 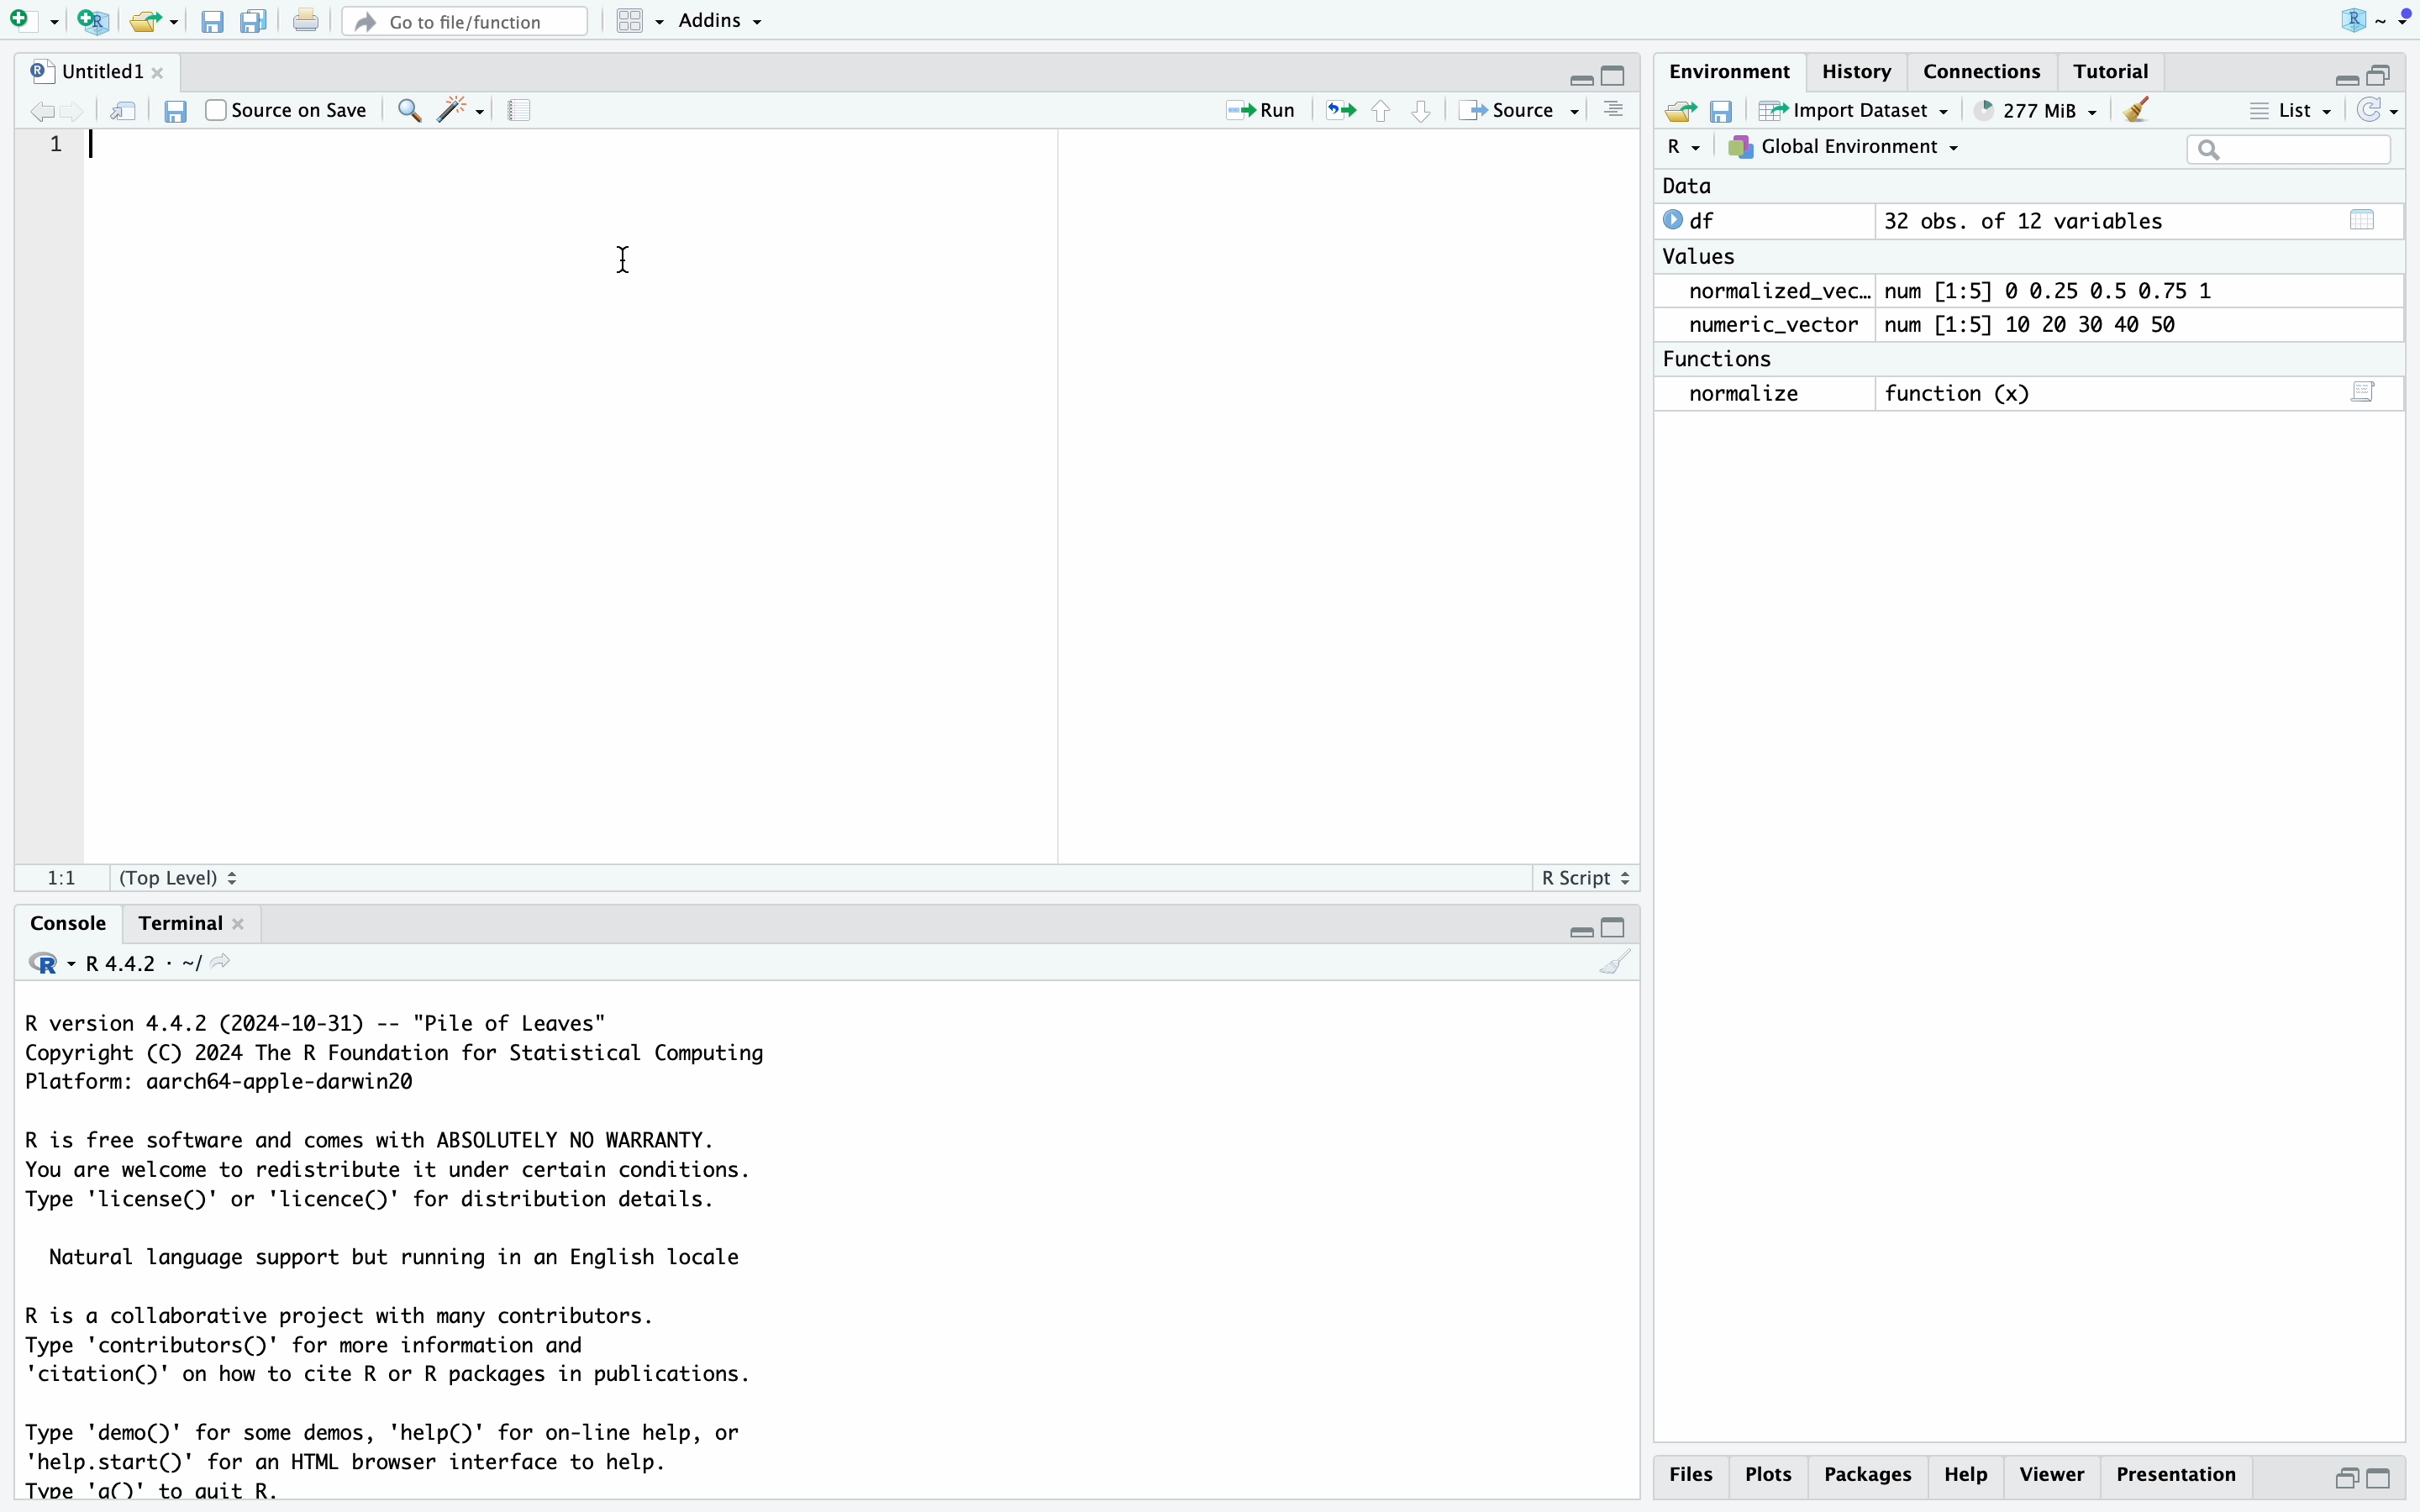 I want to click on Run, so click(x=1247, y=107).